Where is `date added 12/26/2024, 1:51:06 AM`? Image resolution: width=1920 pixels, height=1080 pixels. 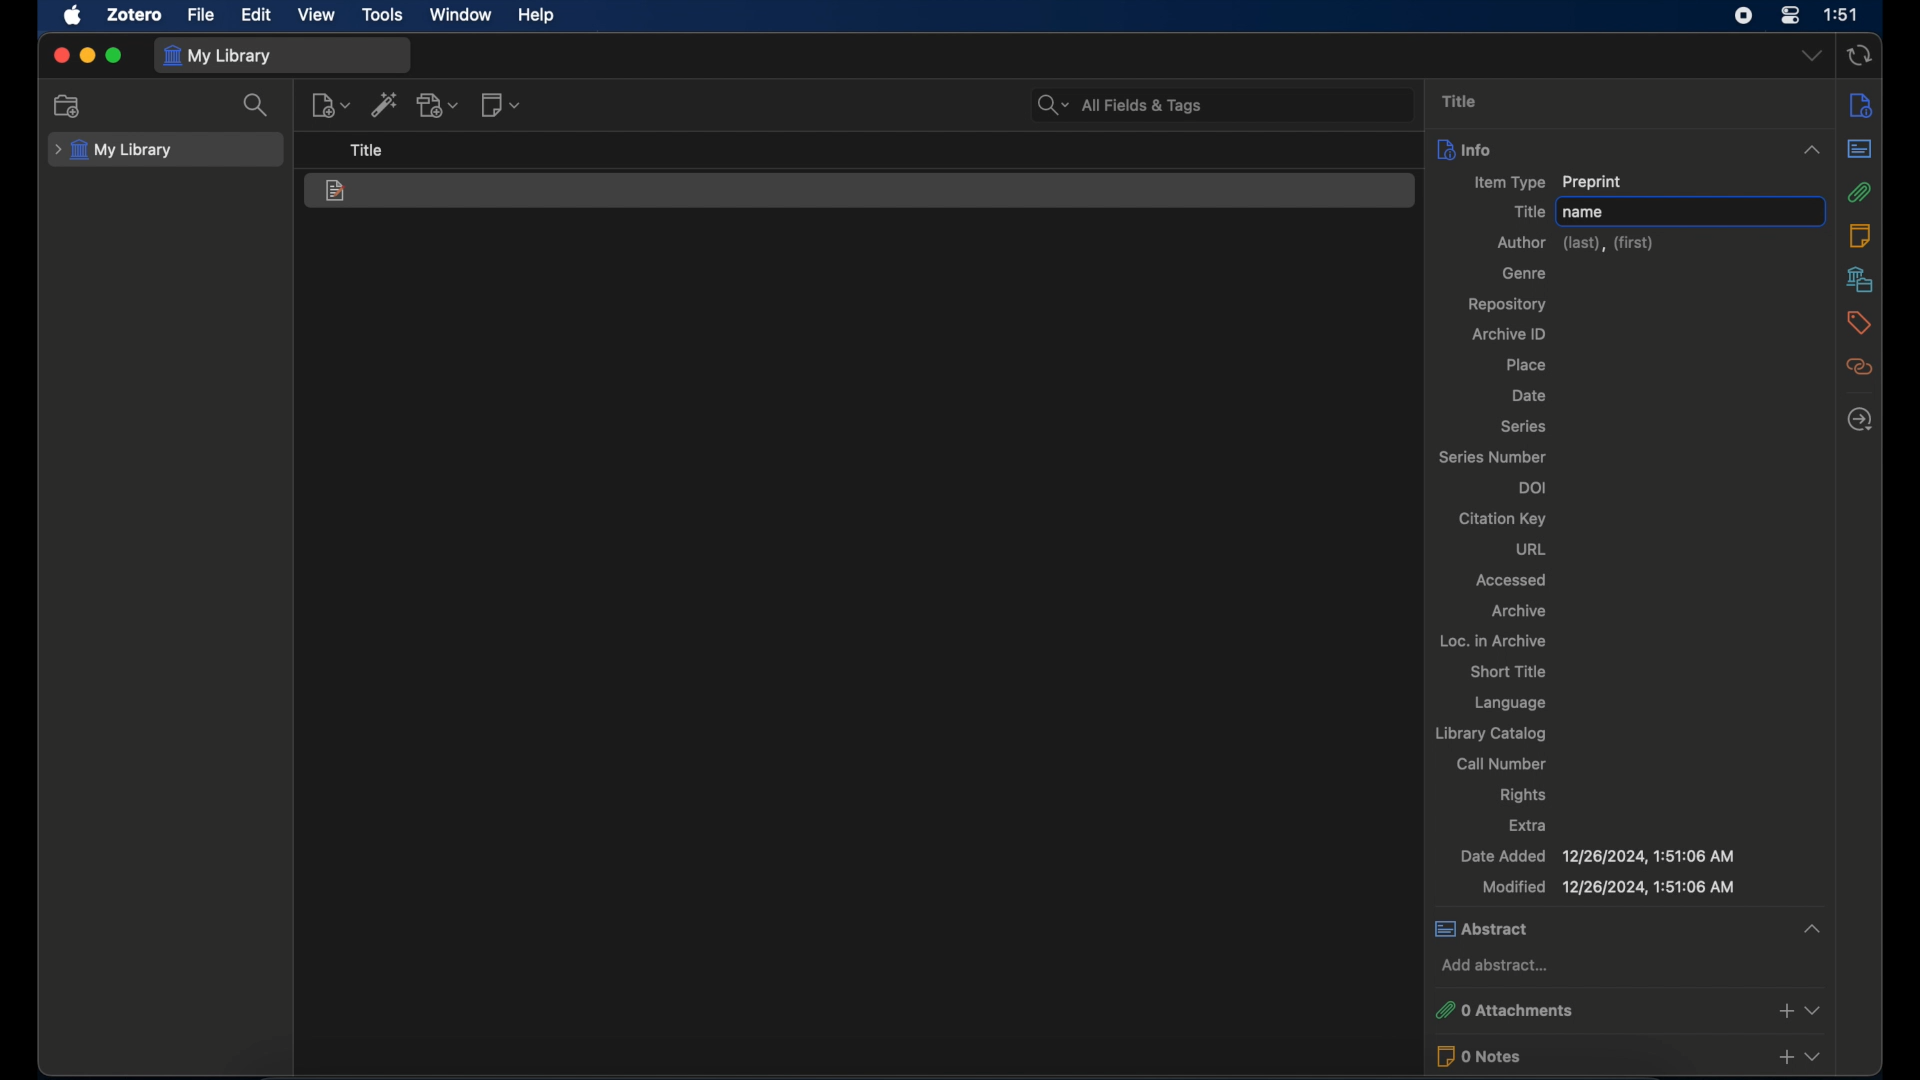
date added 12/26/2024, 1:51:06 AM is located at coordinates (1597, 856).